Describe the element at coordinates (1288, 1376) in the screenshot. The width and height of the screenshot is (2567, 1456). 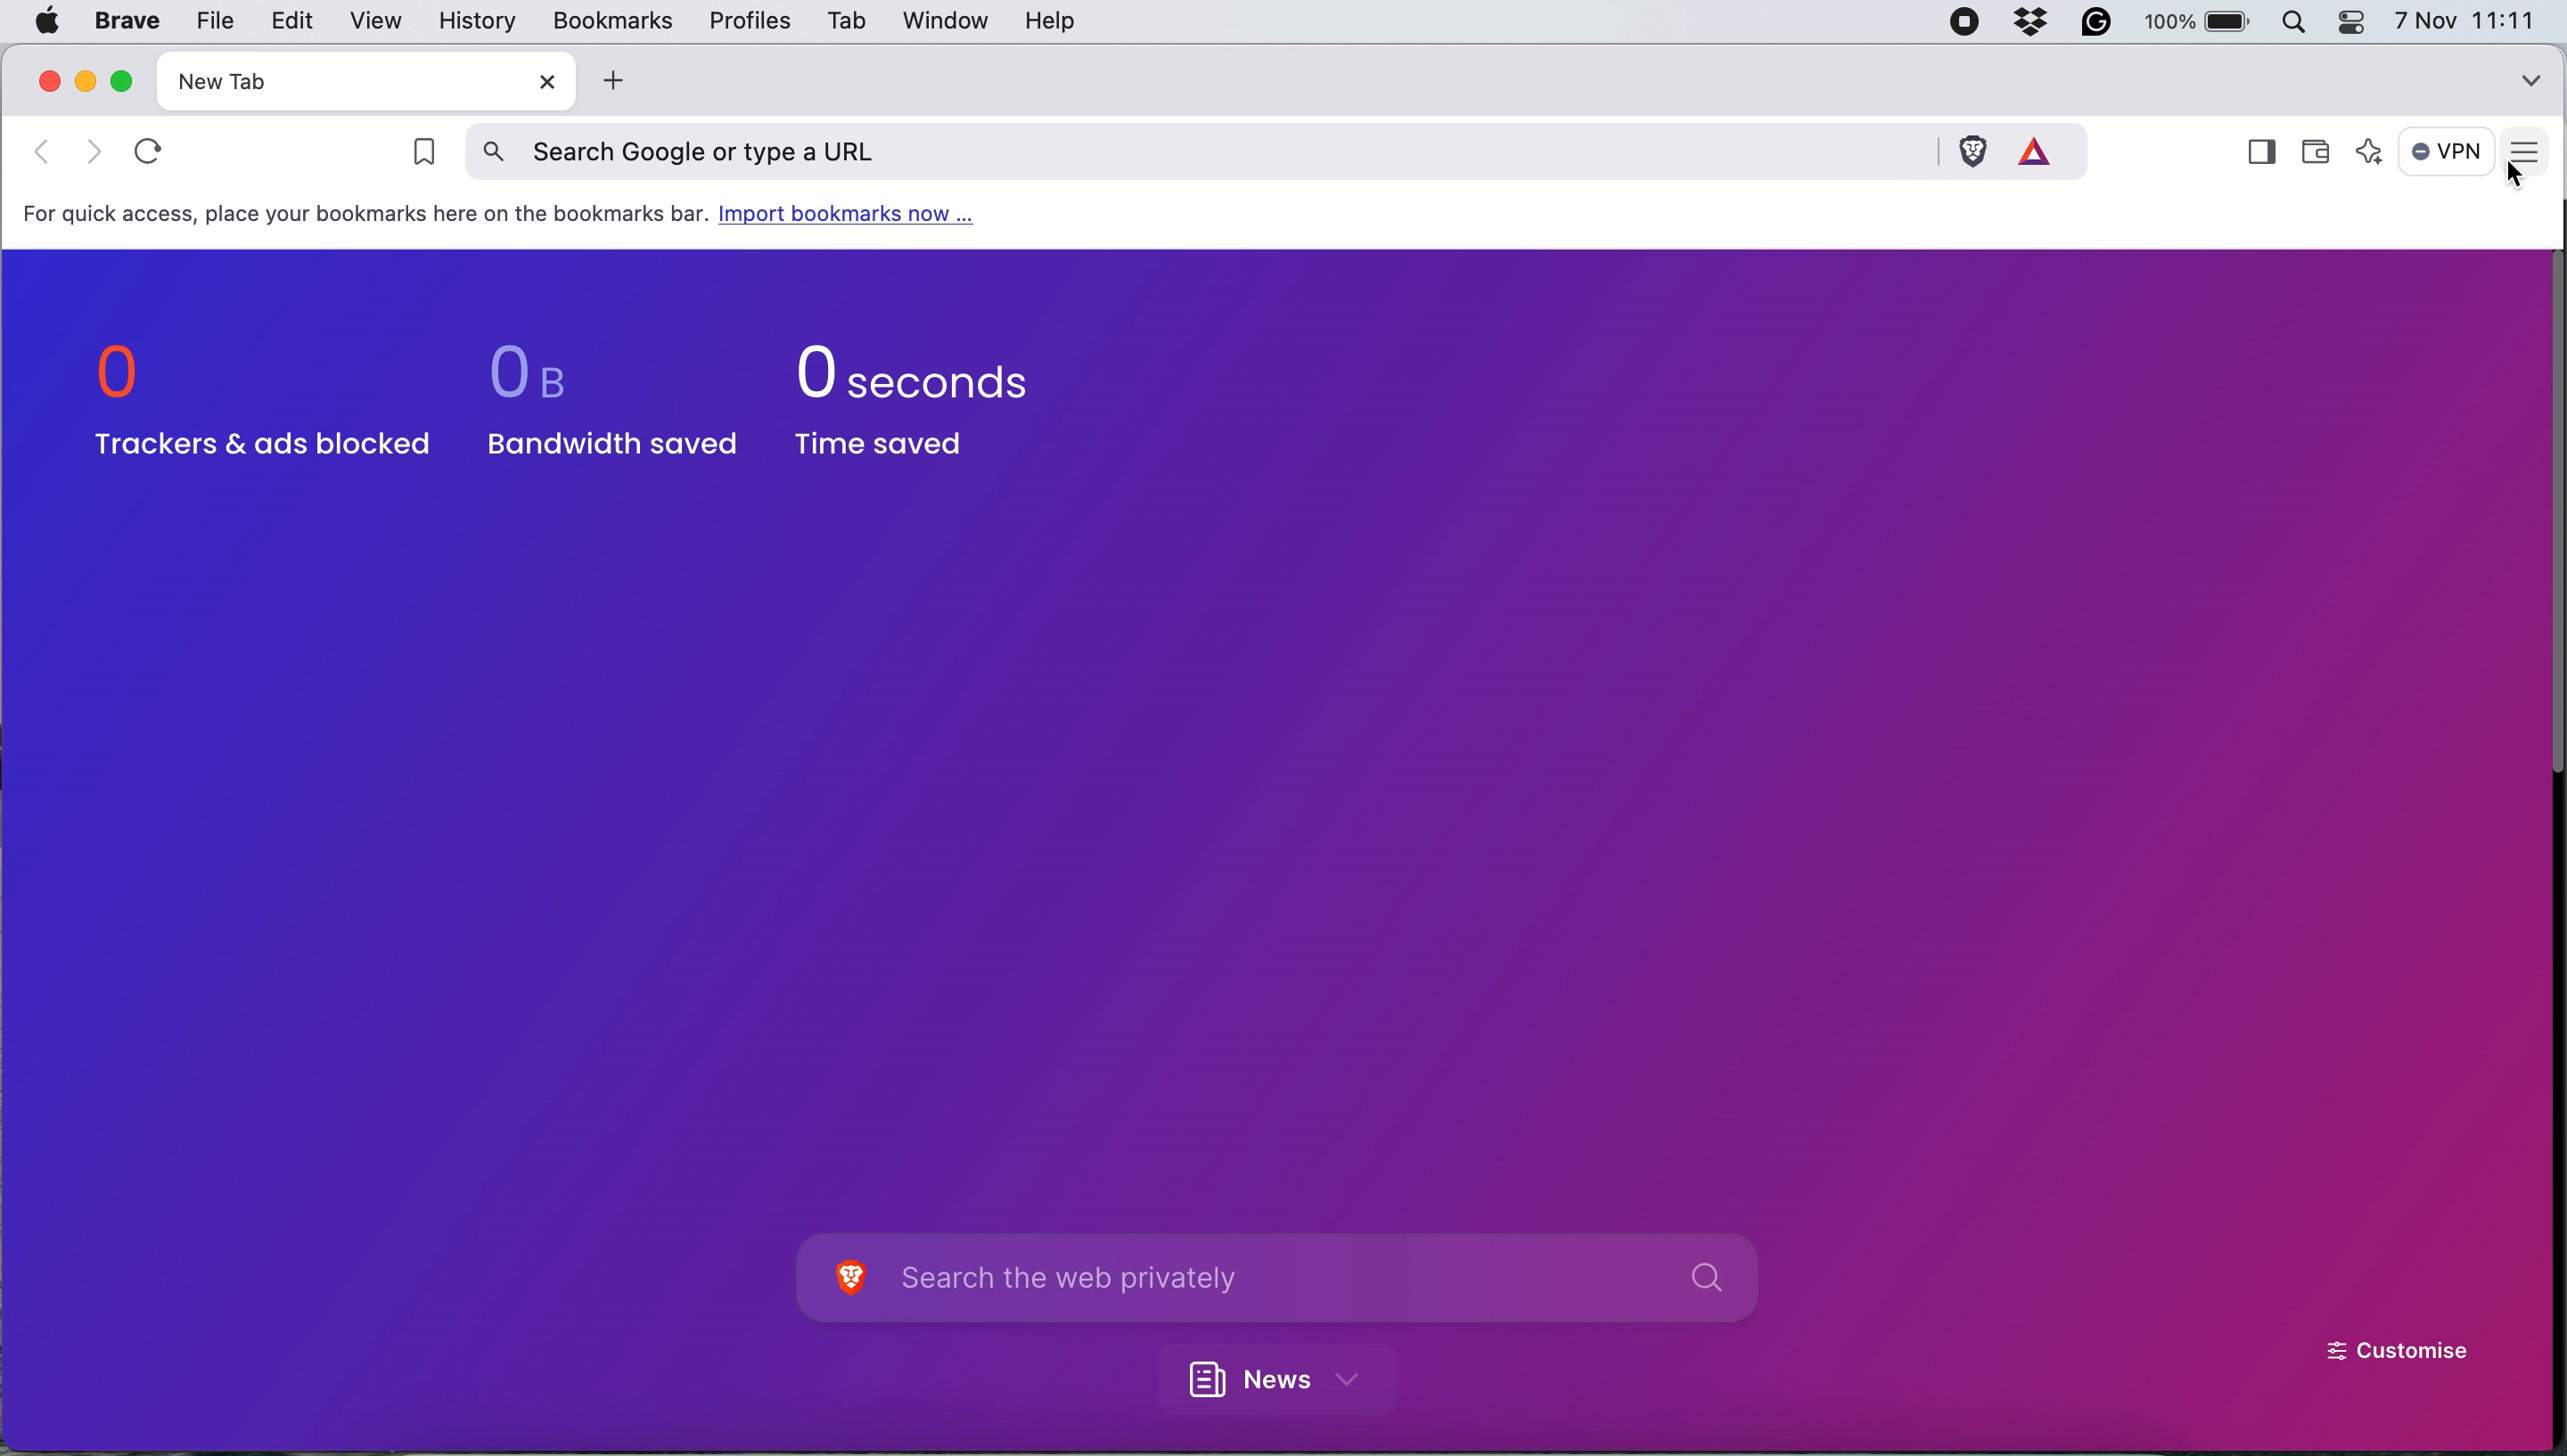
I see `news` at that location.